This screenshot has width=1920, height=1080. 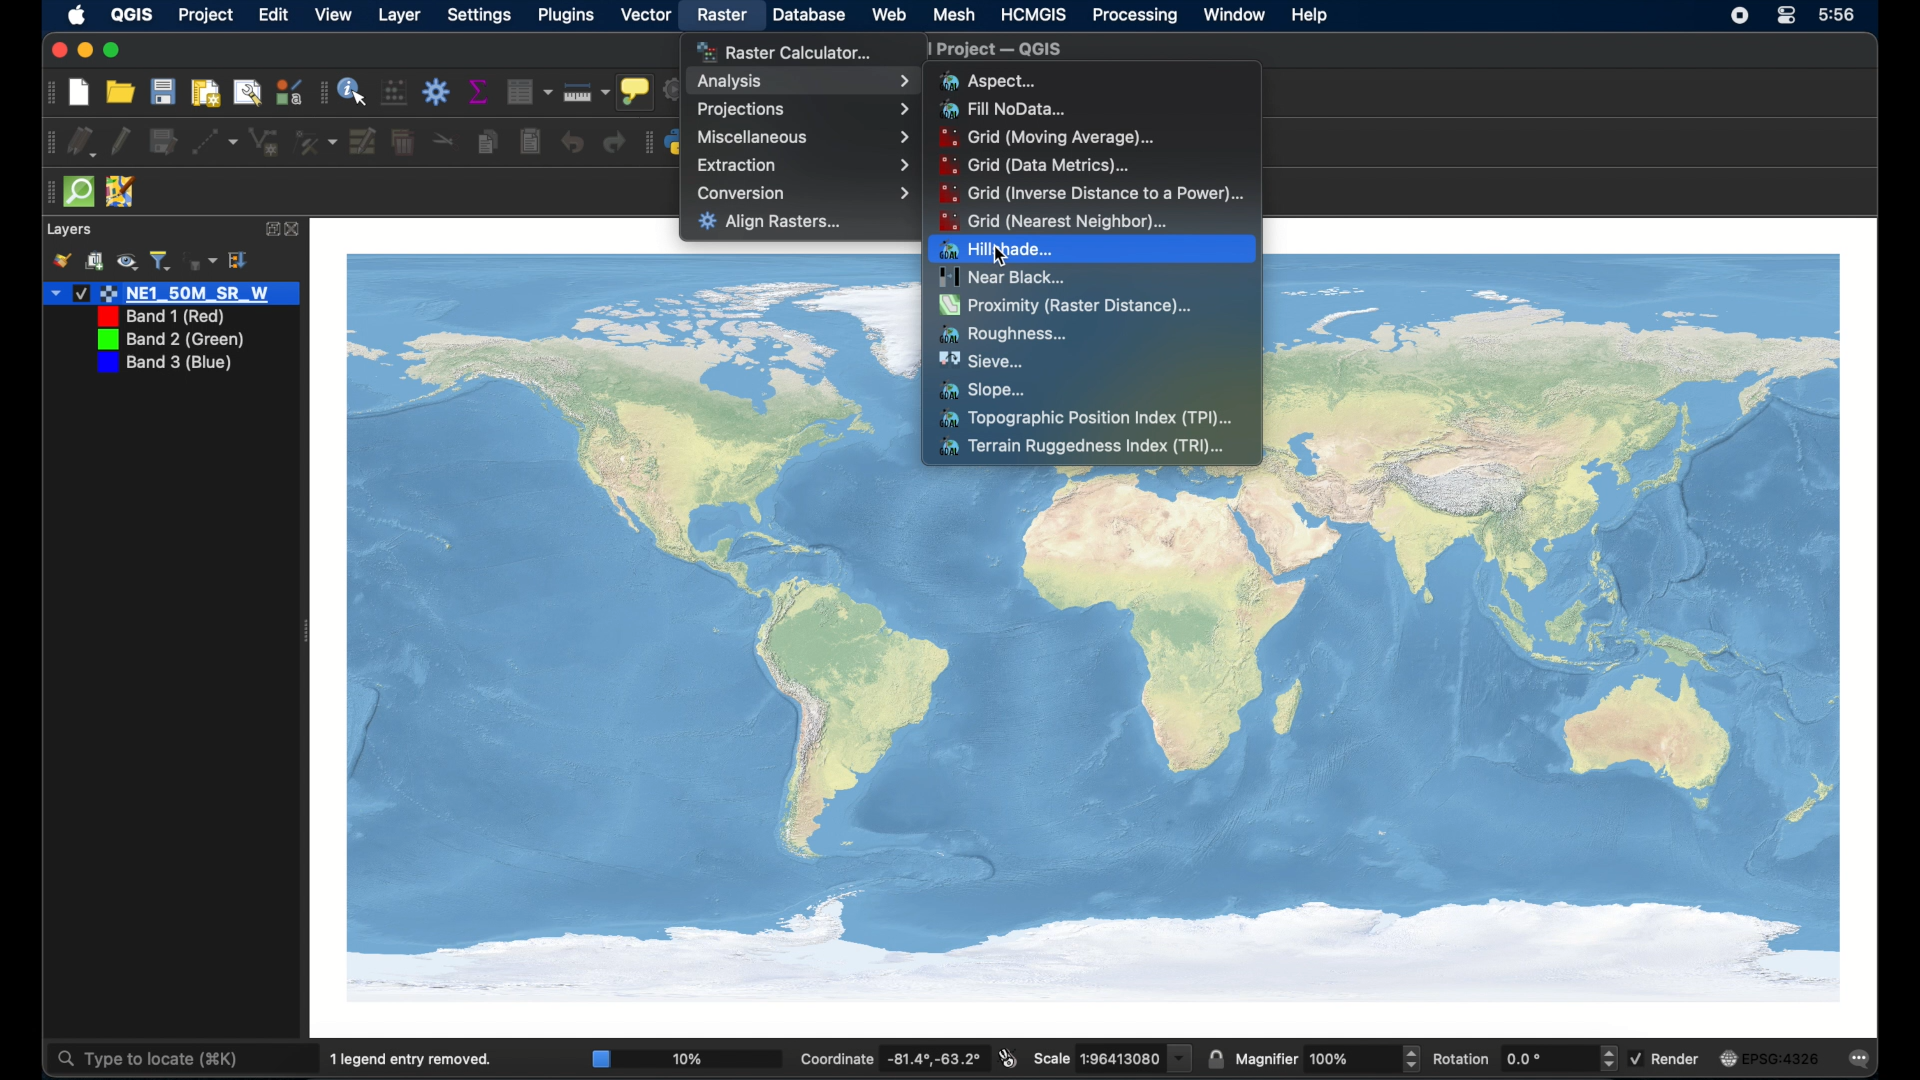 What do you see at coordinates (786, 50) in the screenshot?
I see `raster  calculator` at bounding box center [786, 50].